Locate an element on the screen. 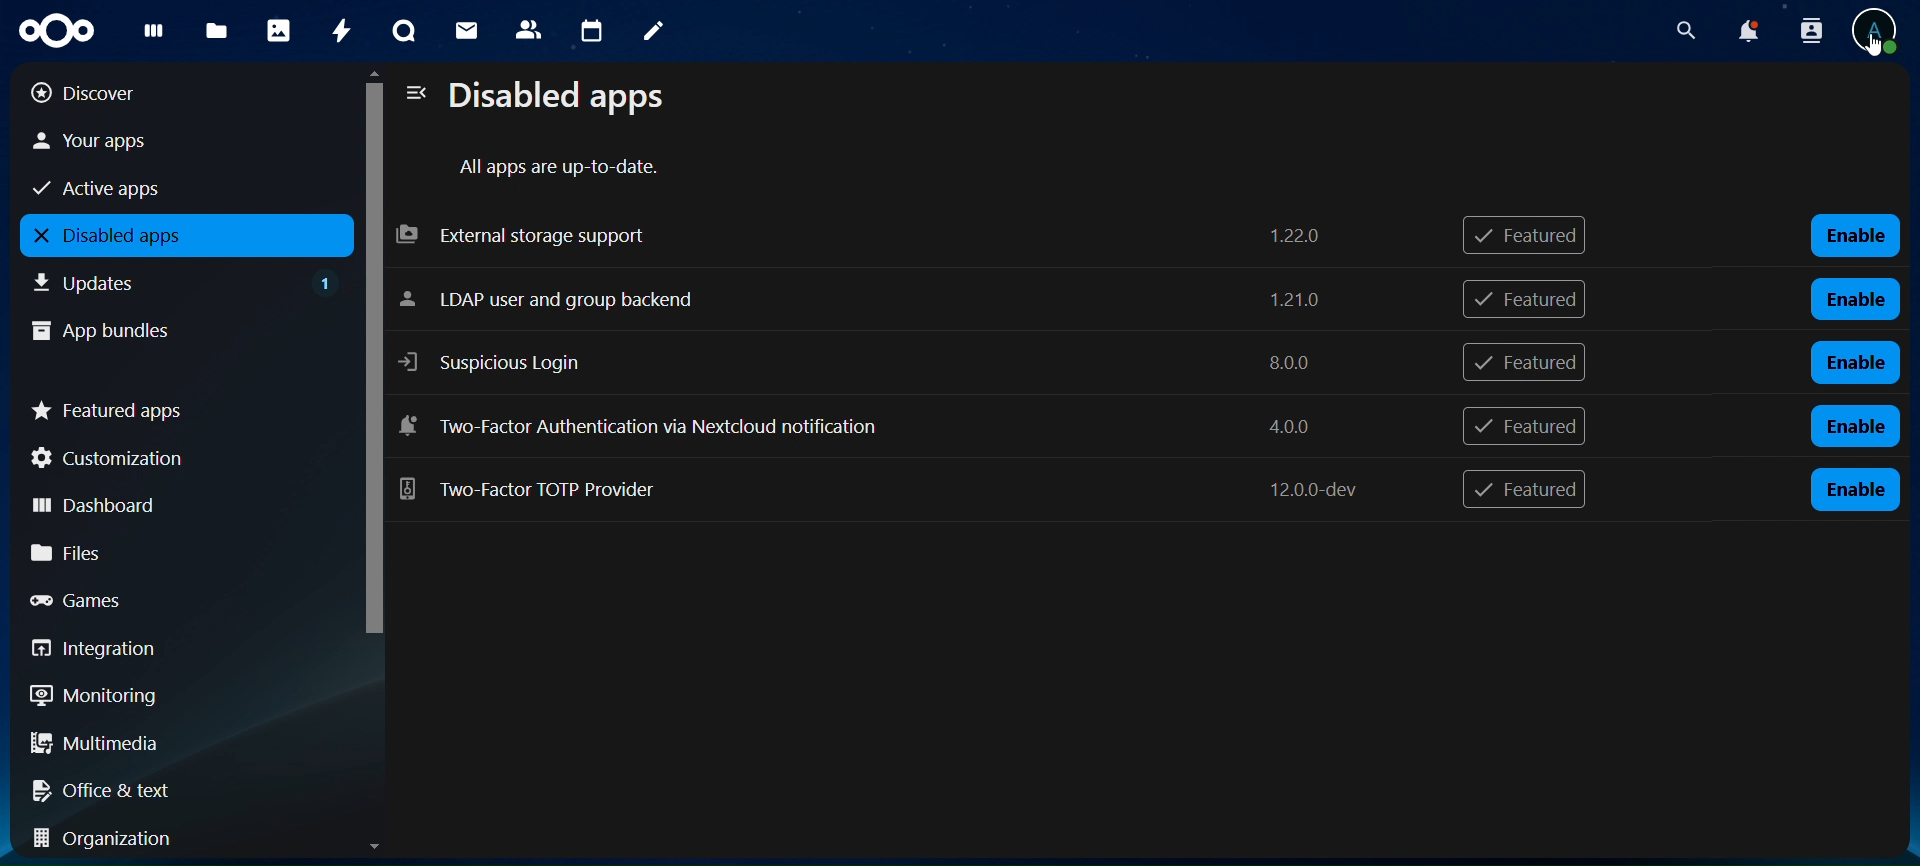 The image size is (1920, 866). enable is located at coordinates (1858, 297).